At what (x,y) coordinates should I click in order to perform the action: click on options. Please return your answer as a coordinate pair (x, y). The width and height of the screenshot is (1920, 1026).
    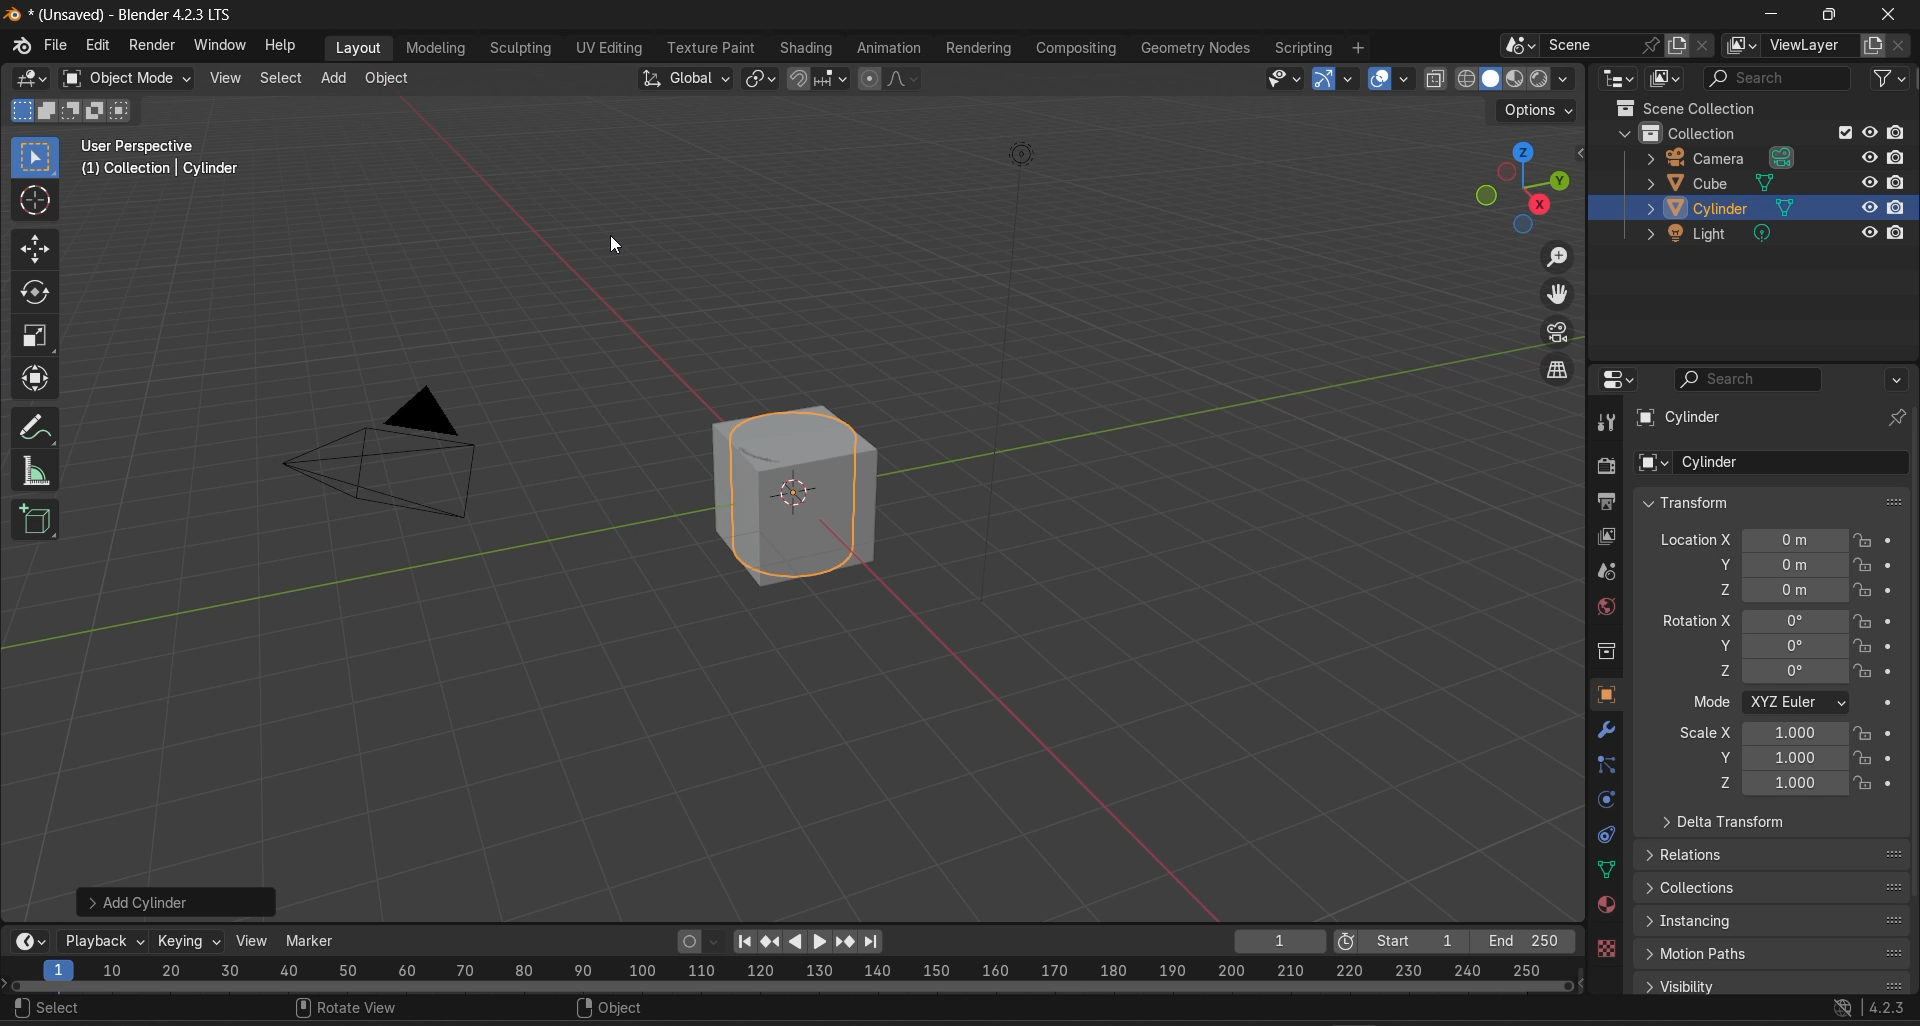
    Looking at the image, I should click on (1539, 112).